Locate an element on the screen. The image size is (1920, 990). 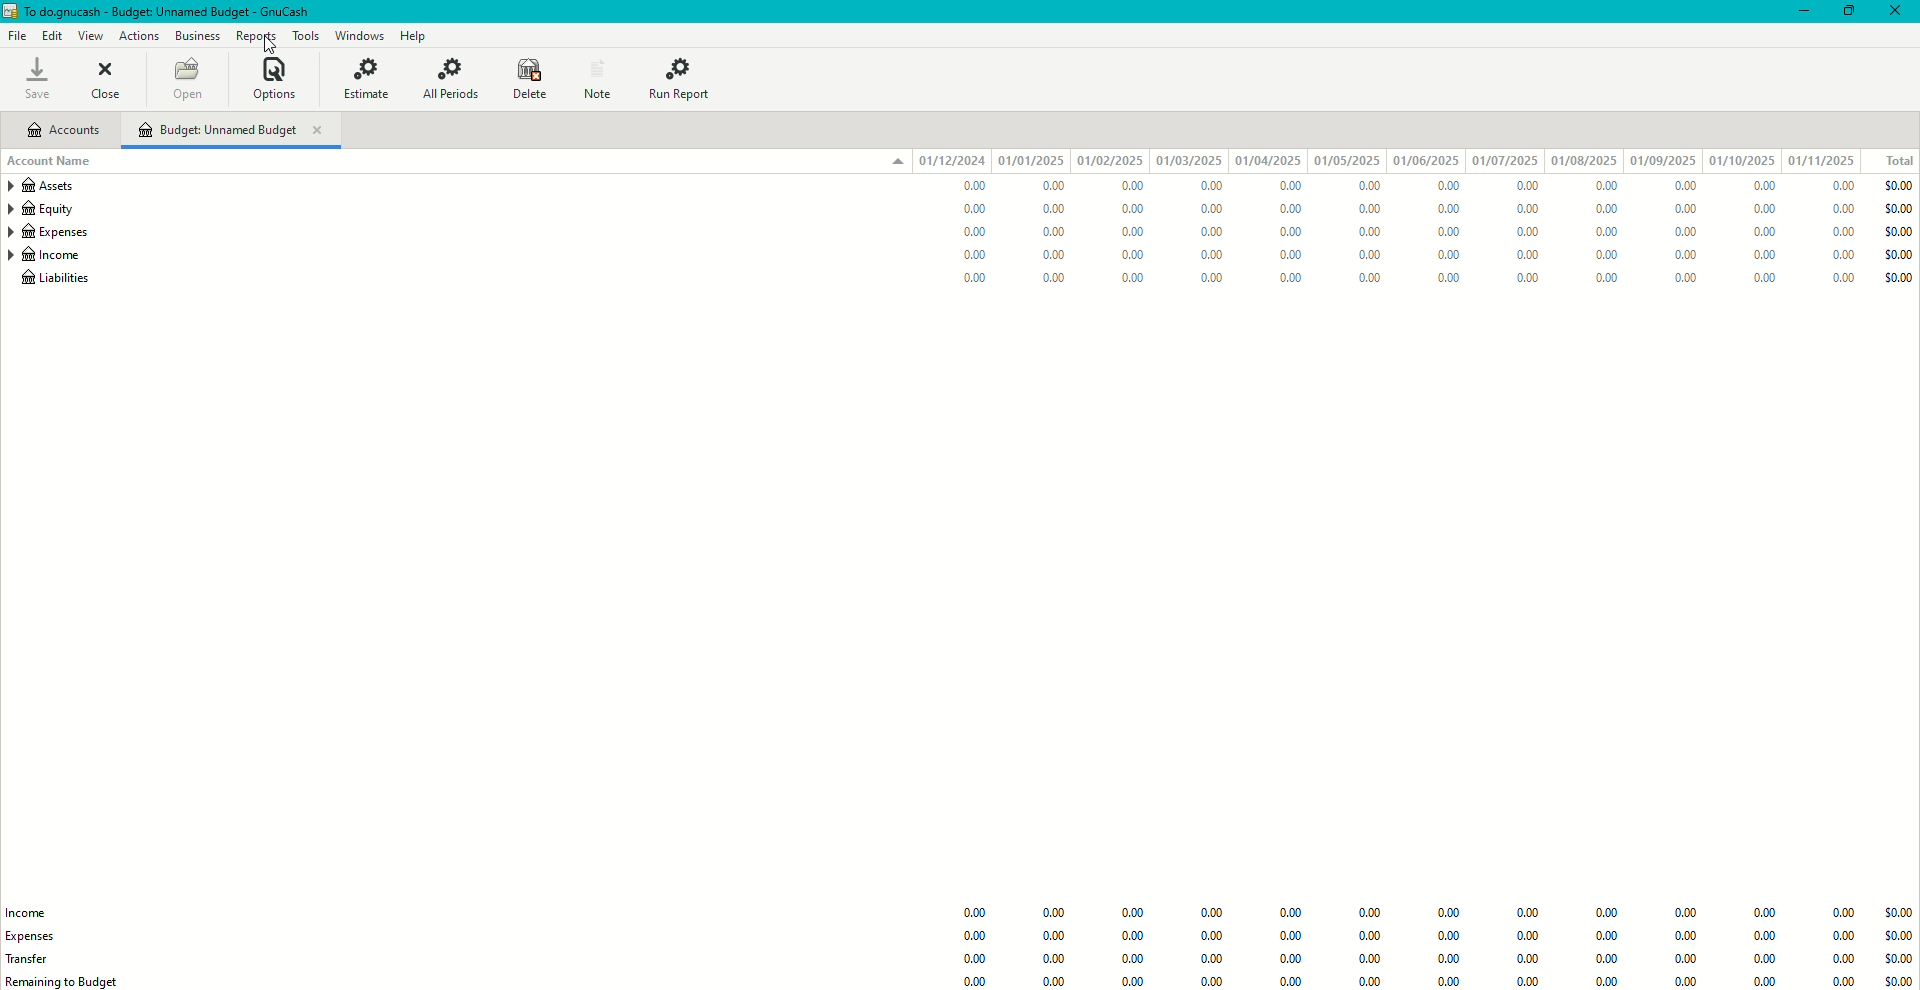
0.00 is located at coordinates (1450, 915).